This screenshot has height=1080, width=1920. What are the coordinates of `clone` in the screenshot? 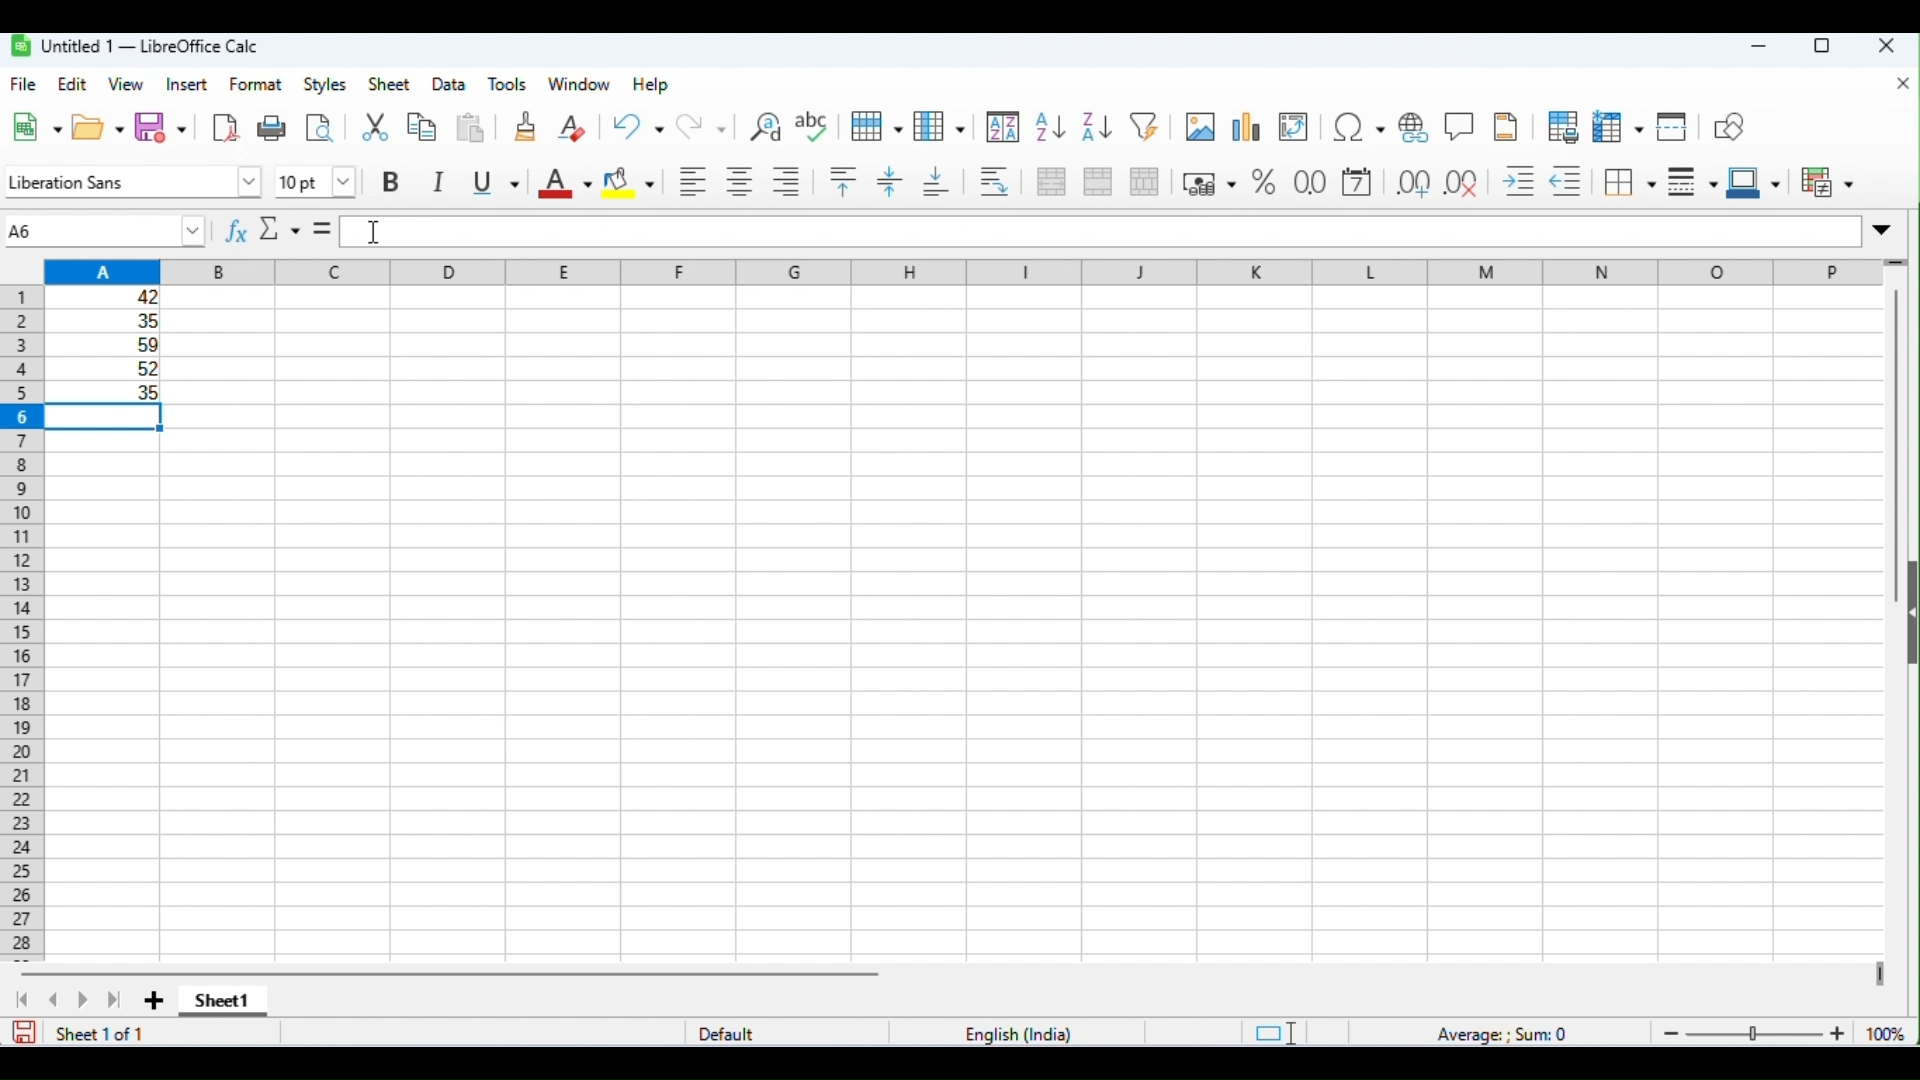 It's located at (526, 127).